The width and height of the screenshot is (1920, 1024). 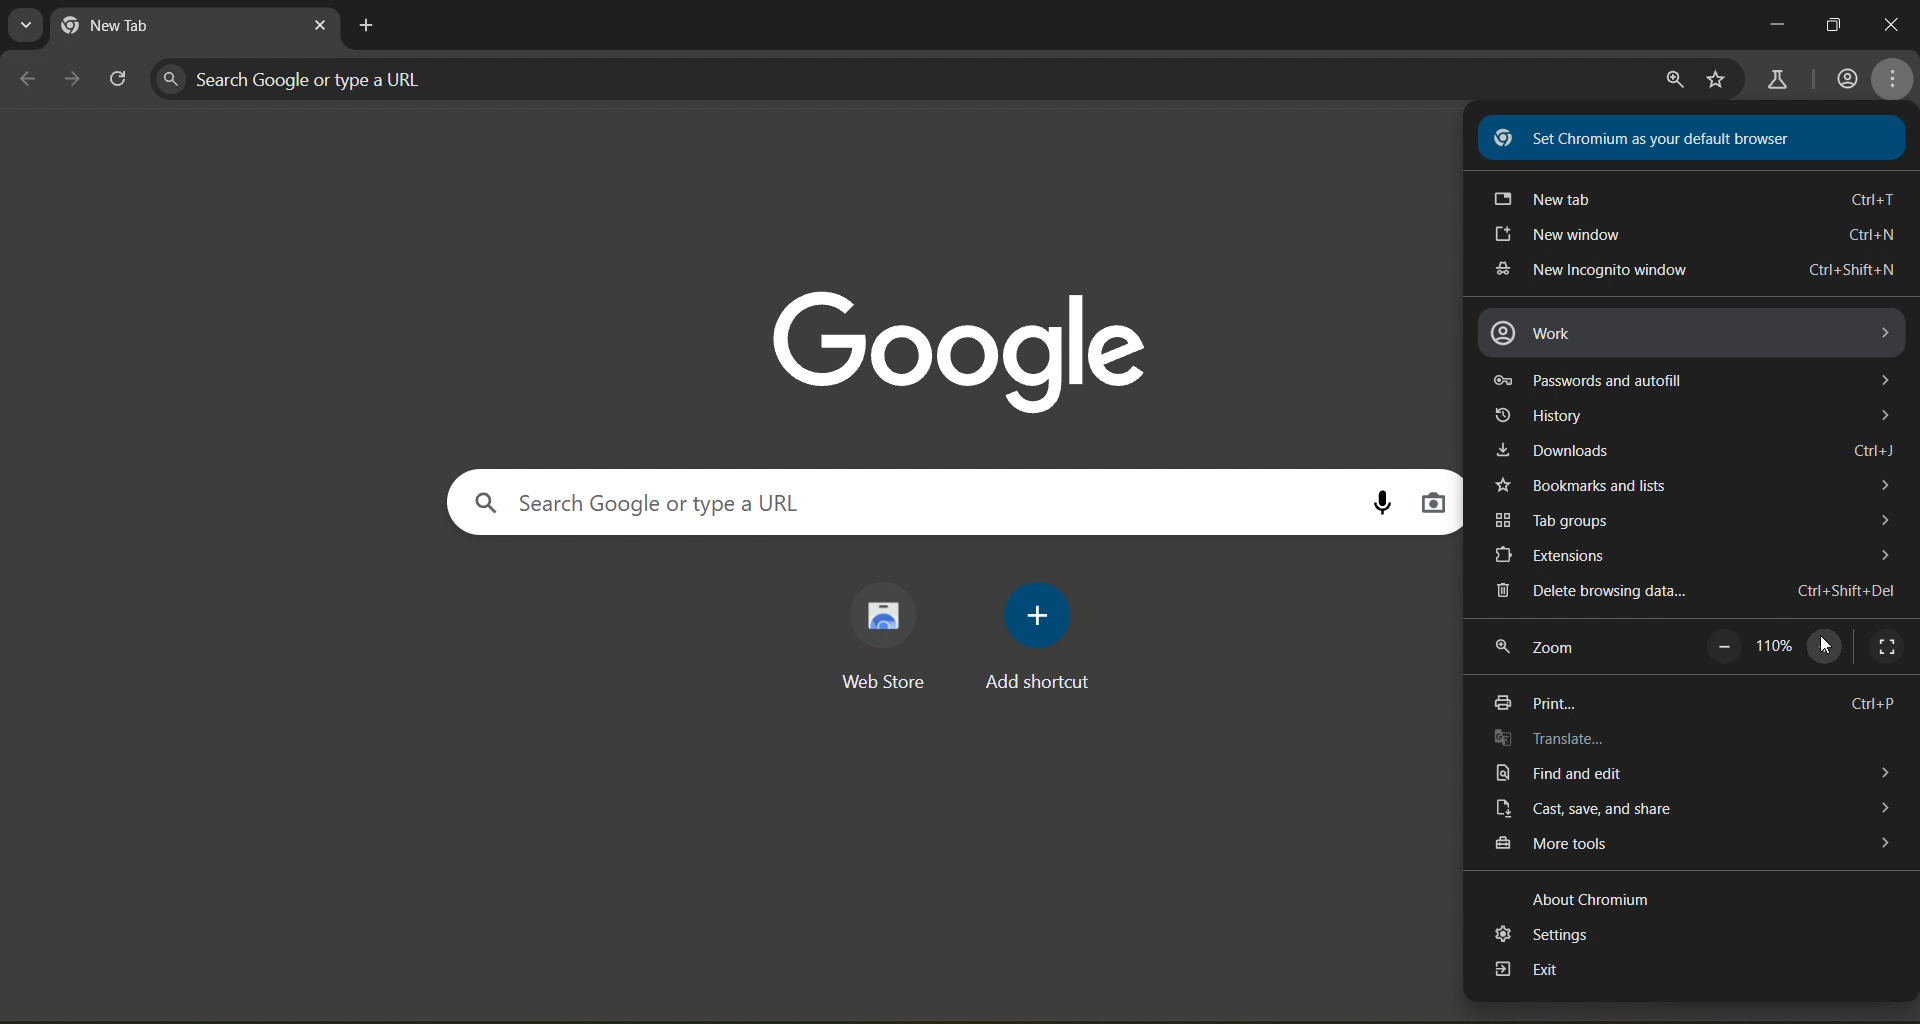 I want to click on new tab, so click(x=370, y=26).